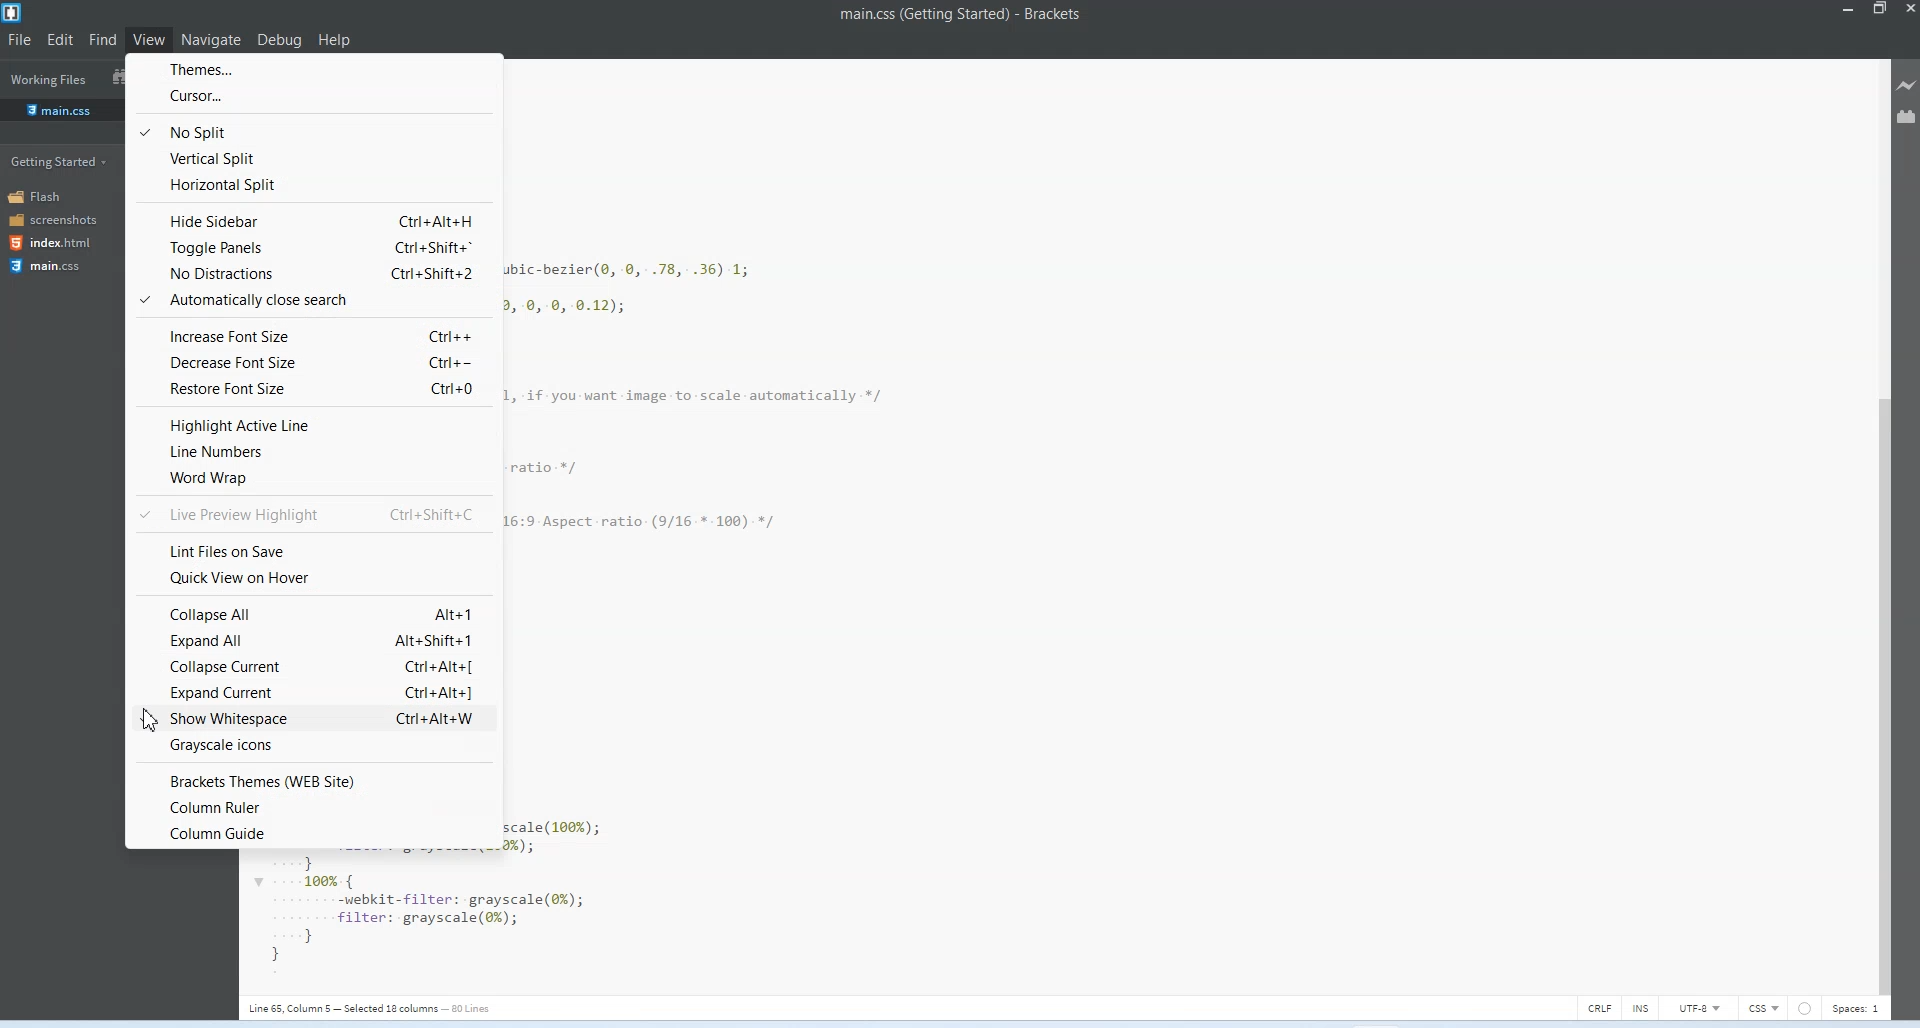  I want to click on Show in the file tree, so click(114, 76).